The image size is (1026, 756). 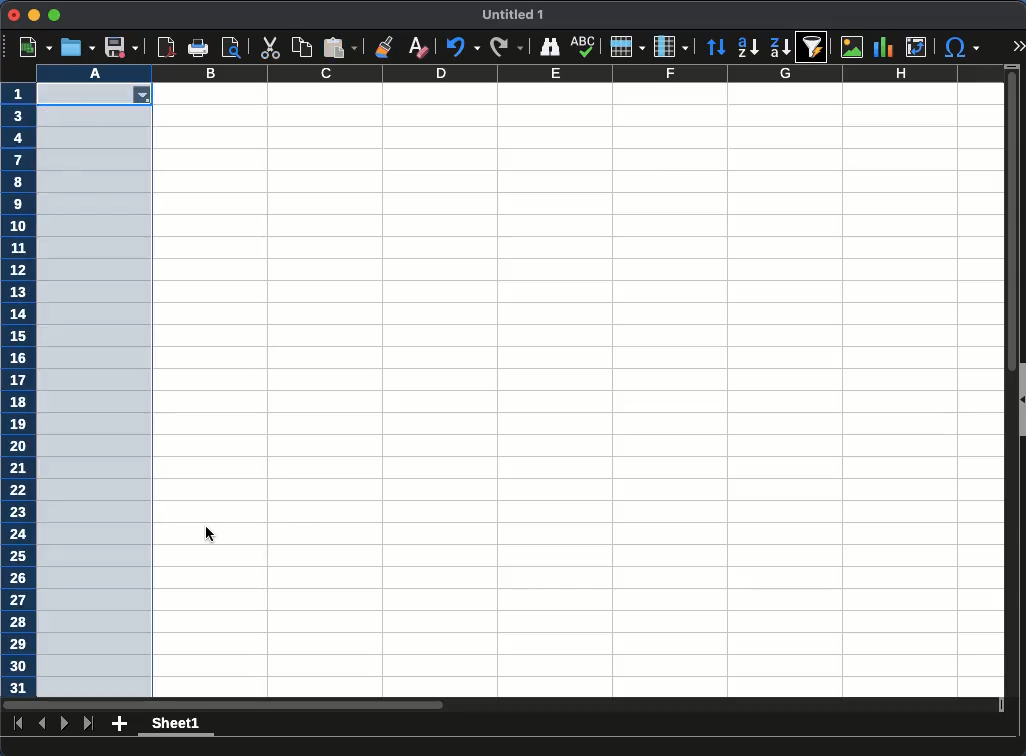 What do you see at coordinates (33, 15) in the screenshot?
I see `minimize` at bounding box center [33, 15].